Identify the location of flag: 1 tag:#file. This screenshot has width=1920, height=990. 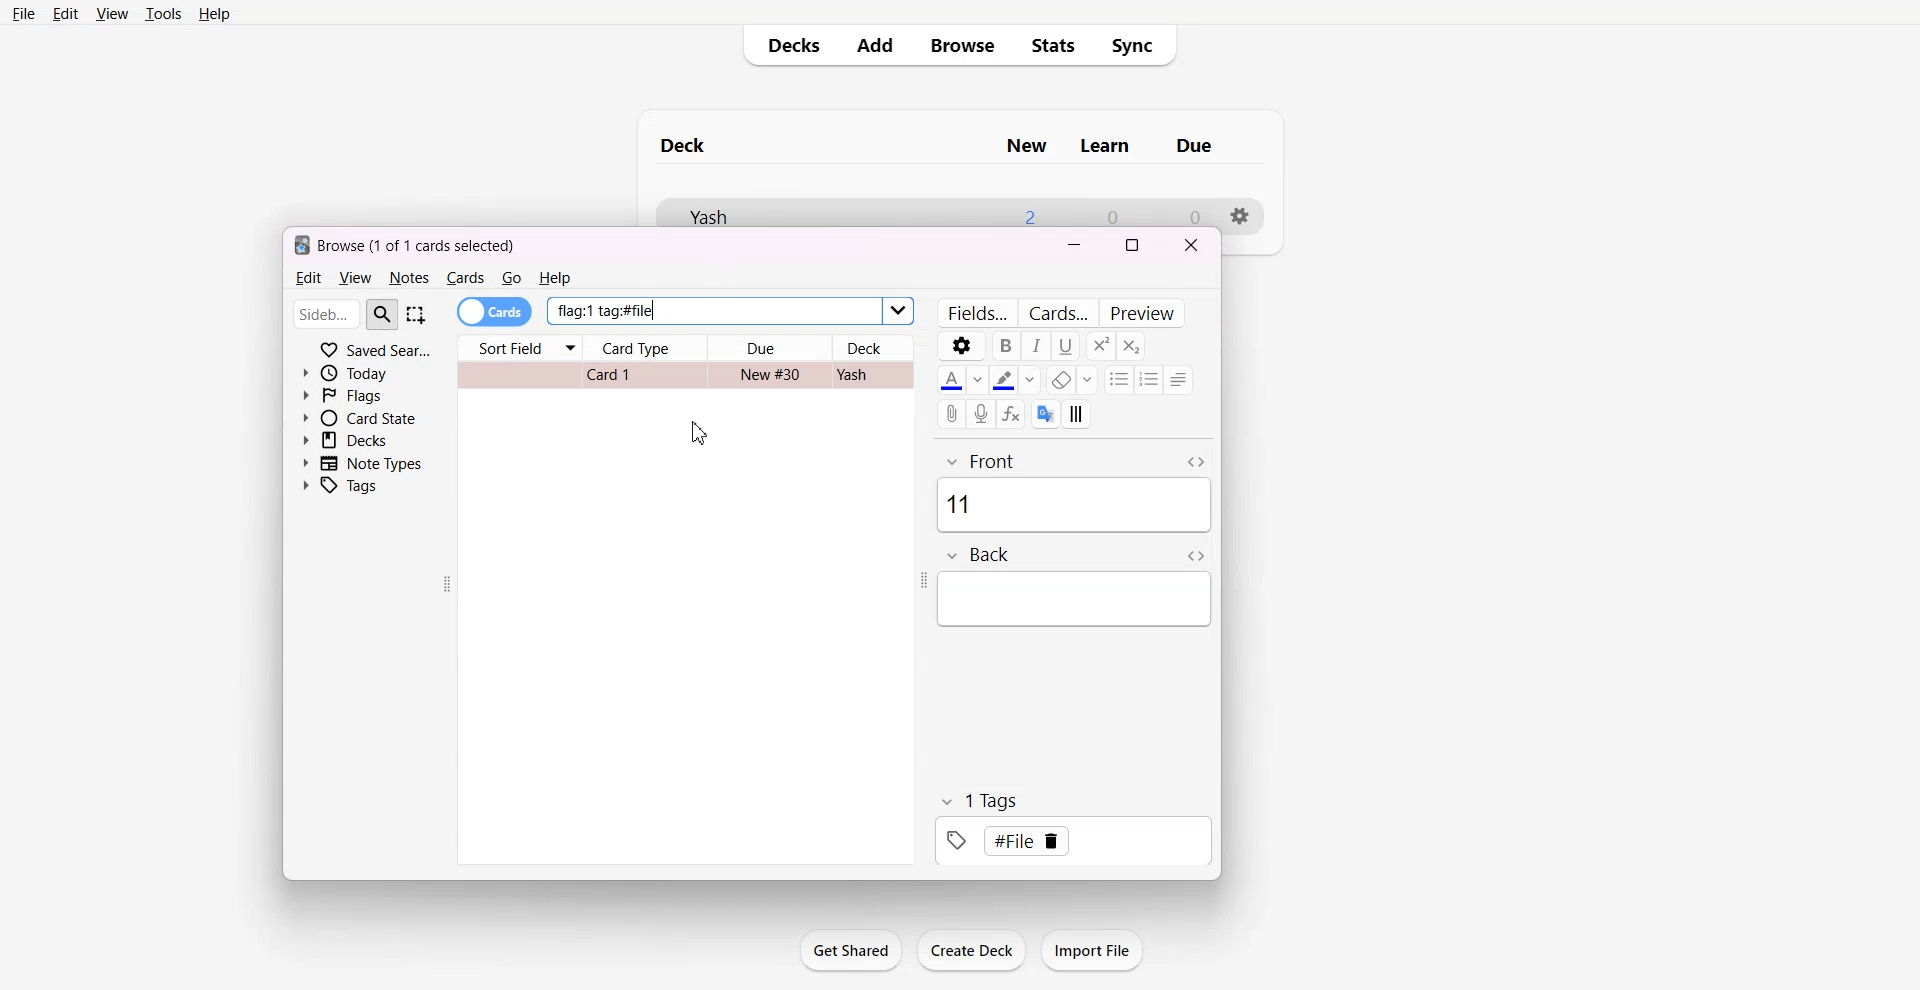
(725, 311).